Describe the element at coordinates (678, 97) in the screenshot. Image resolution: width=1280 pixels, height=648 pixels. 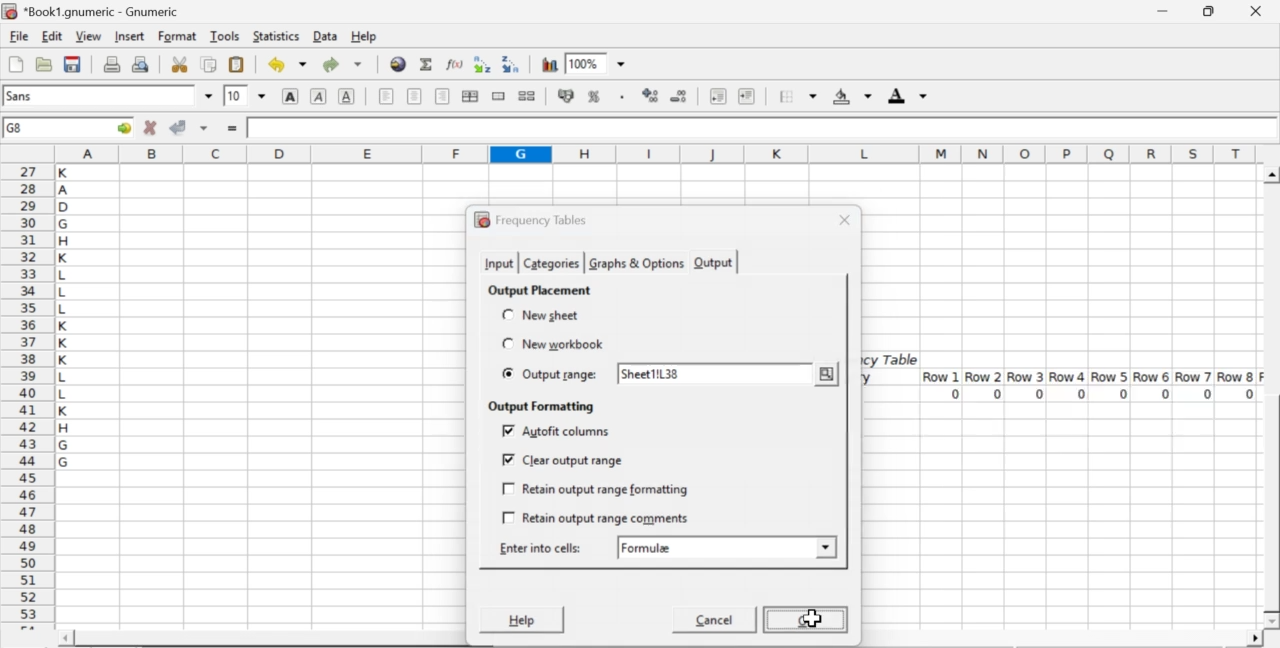
I see `decrease number of decimals displayed` at that location.